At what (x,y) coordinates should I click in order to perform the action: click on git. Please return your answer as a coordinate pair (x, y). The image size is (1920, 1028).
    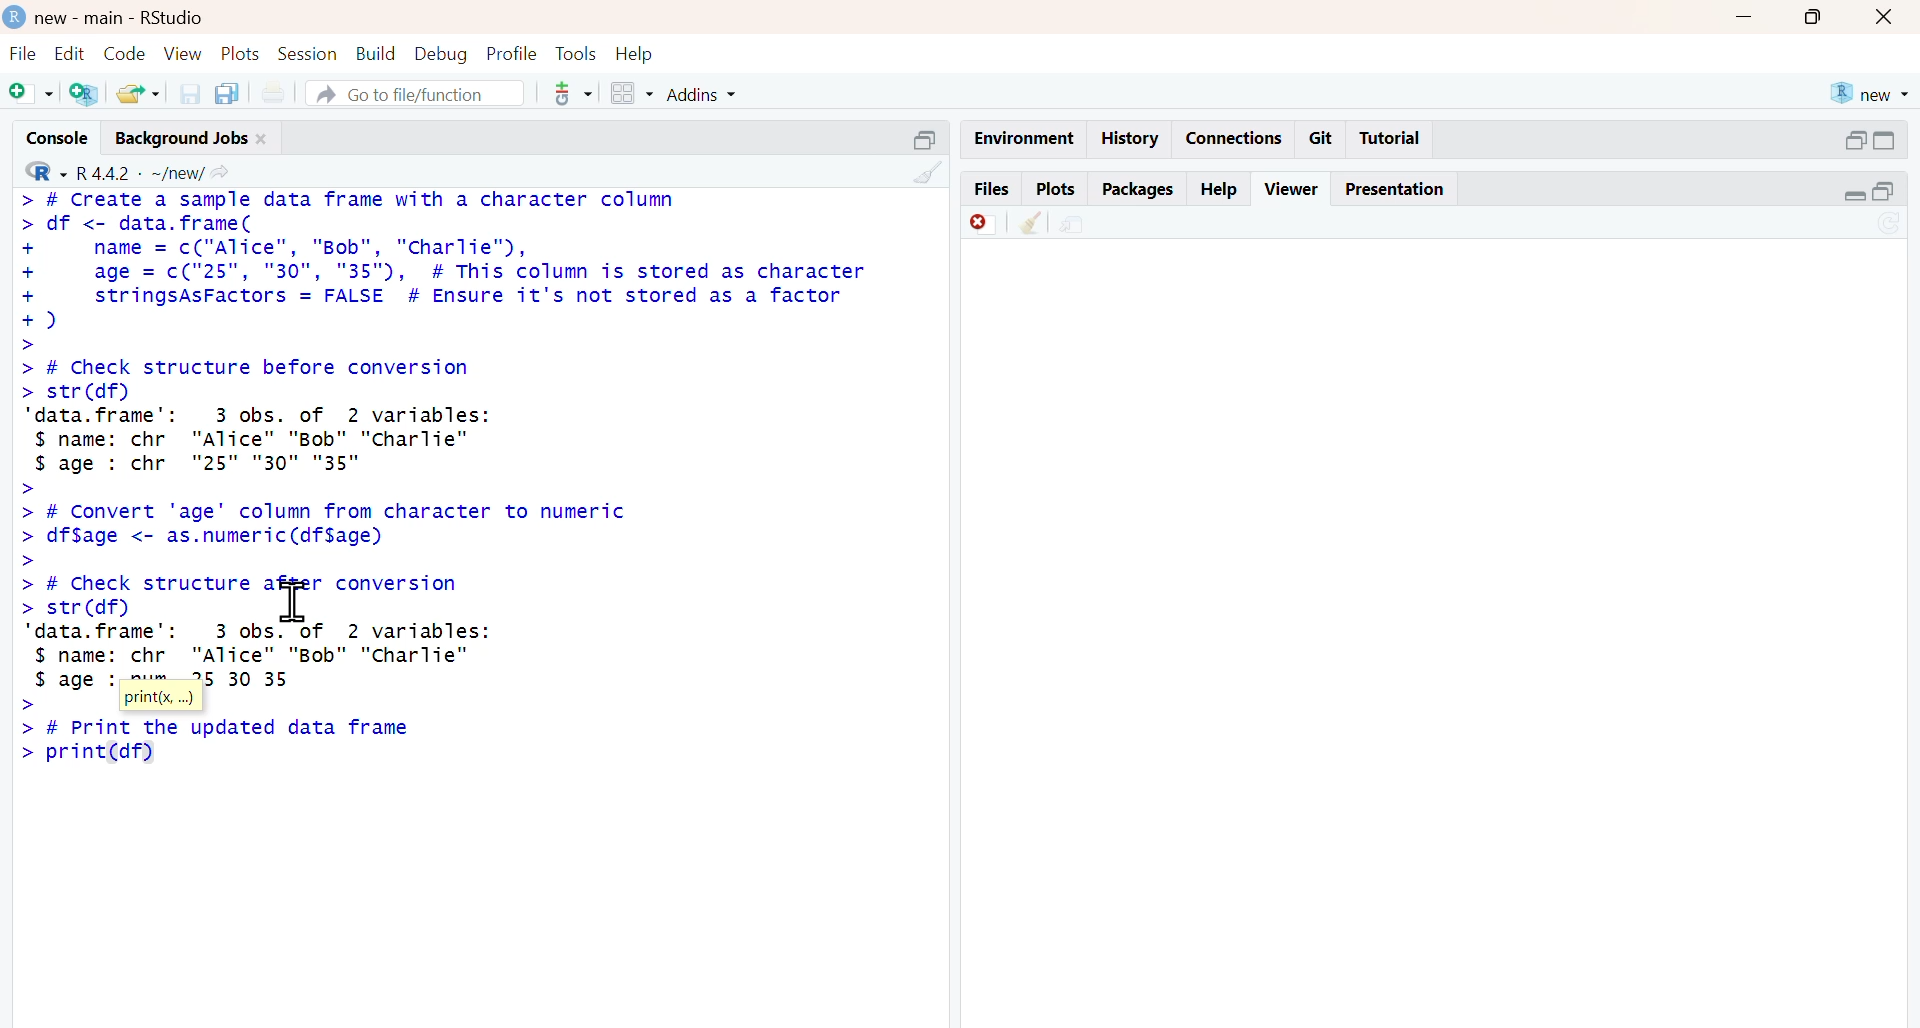
    Looking at the image, I should click on (1320, 138).